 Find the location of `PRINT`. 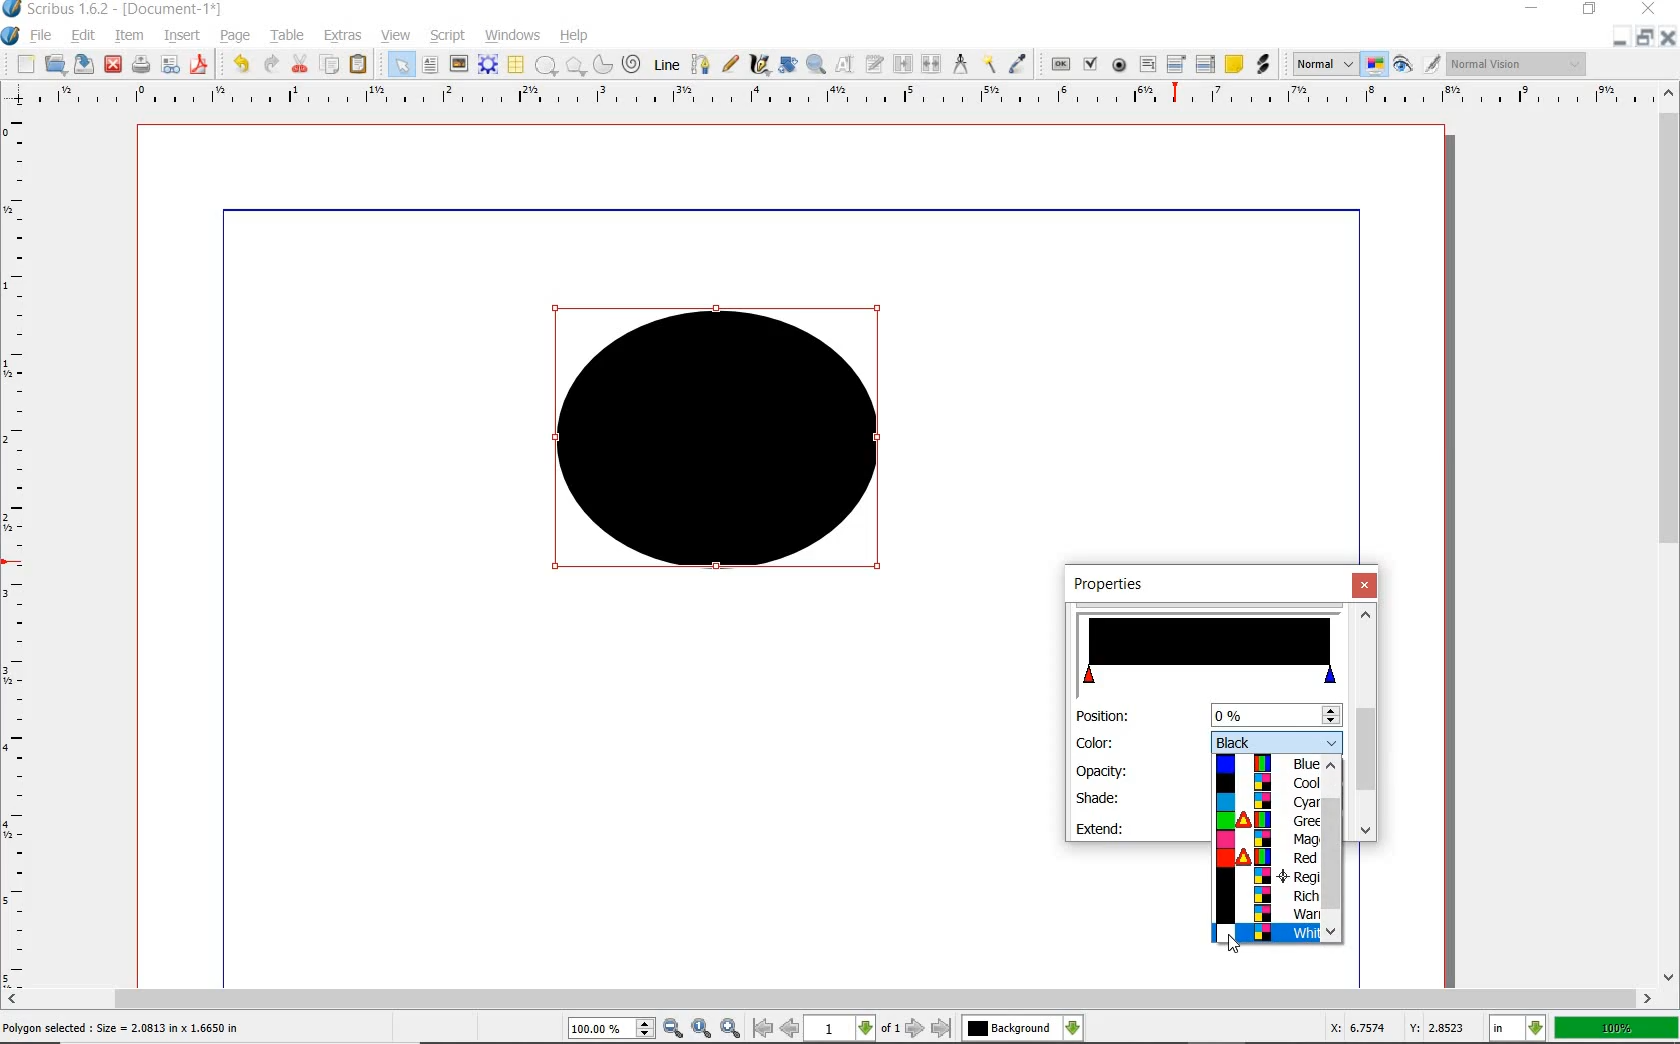

PRINT is located at coordinates (141, 66).